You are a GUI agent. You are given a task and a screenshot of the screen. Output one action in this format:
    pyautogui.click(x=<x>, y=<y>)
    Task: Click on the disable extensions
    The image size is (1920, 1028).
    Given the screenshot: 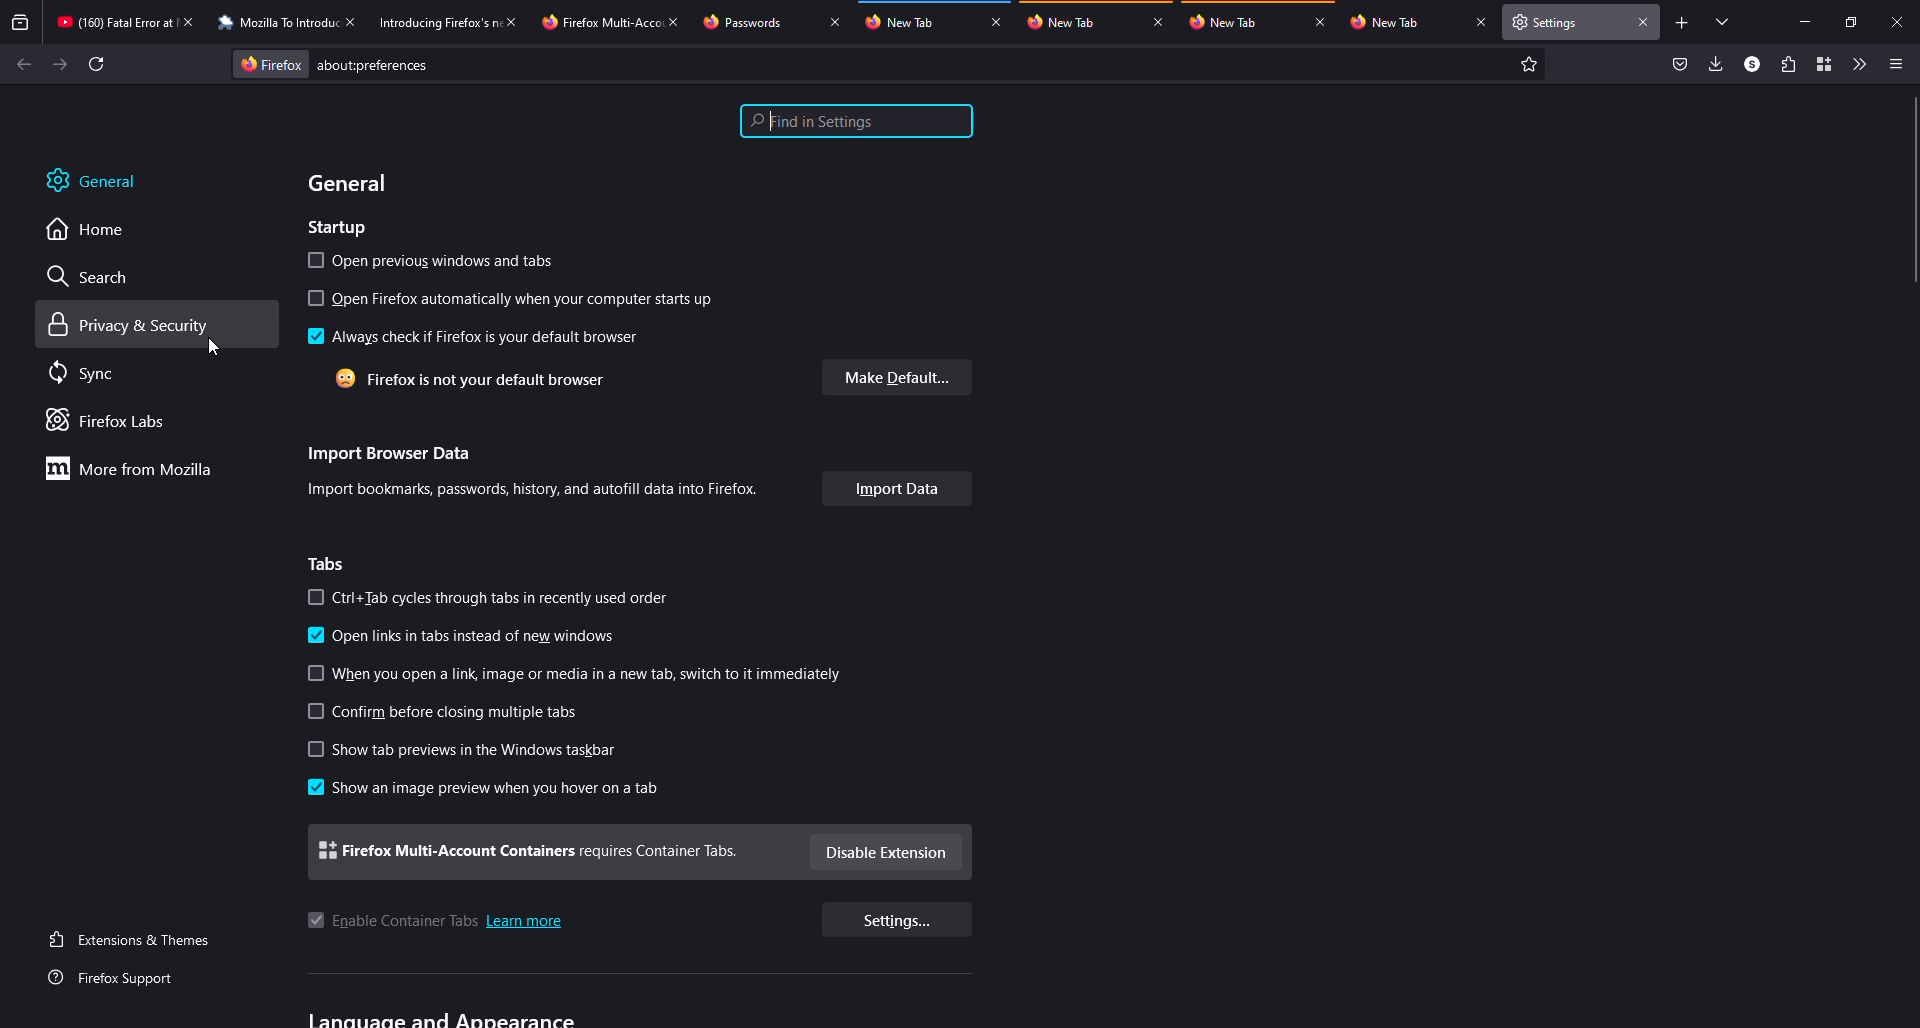 What is the action you would take?
    pyautogui.click(x=888, y=851)
    